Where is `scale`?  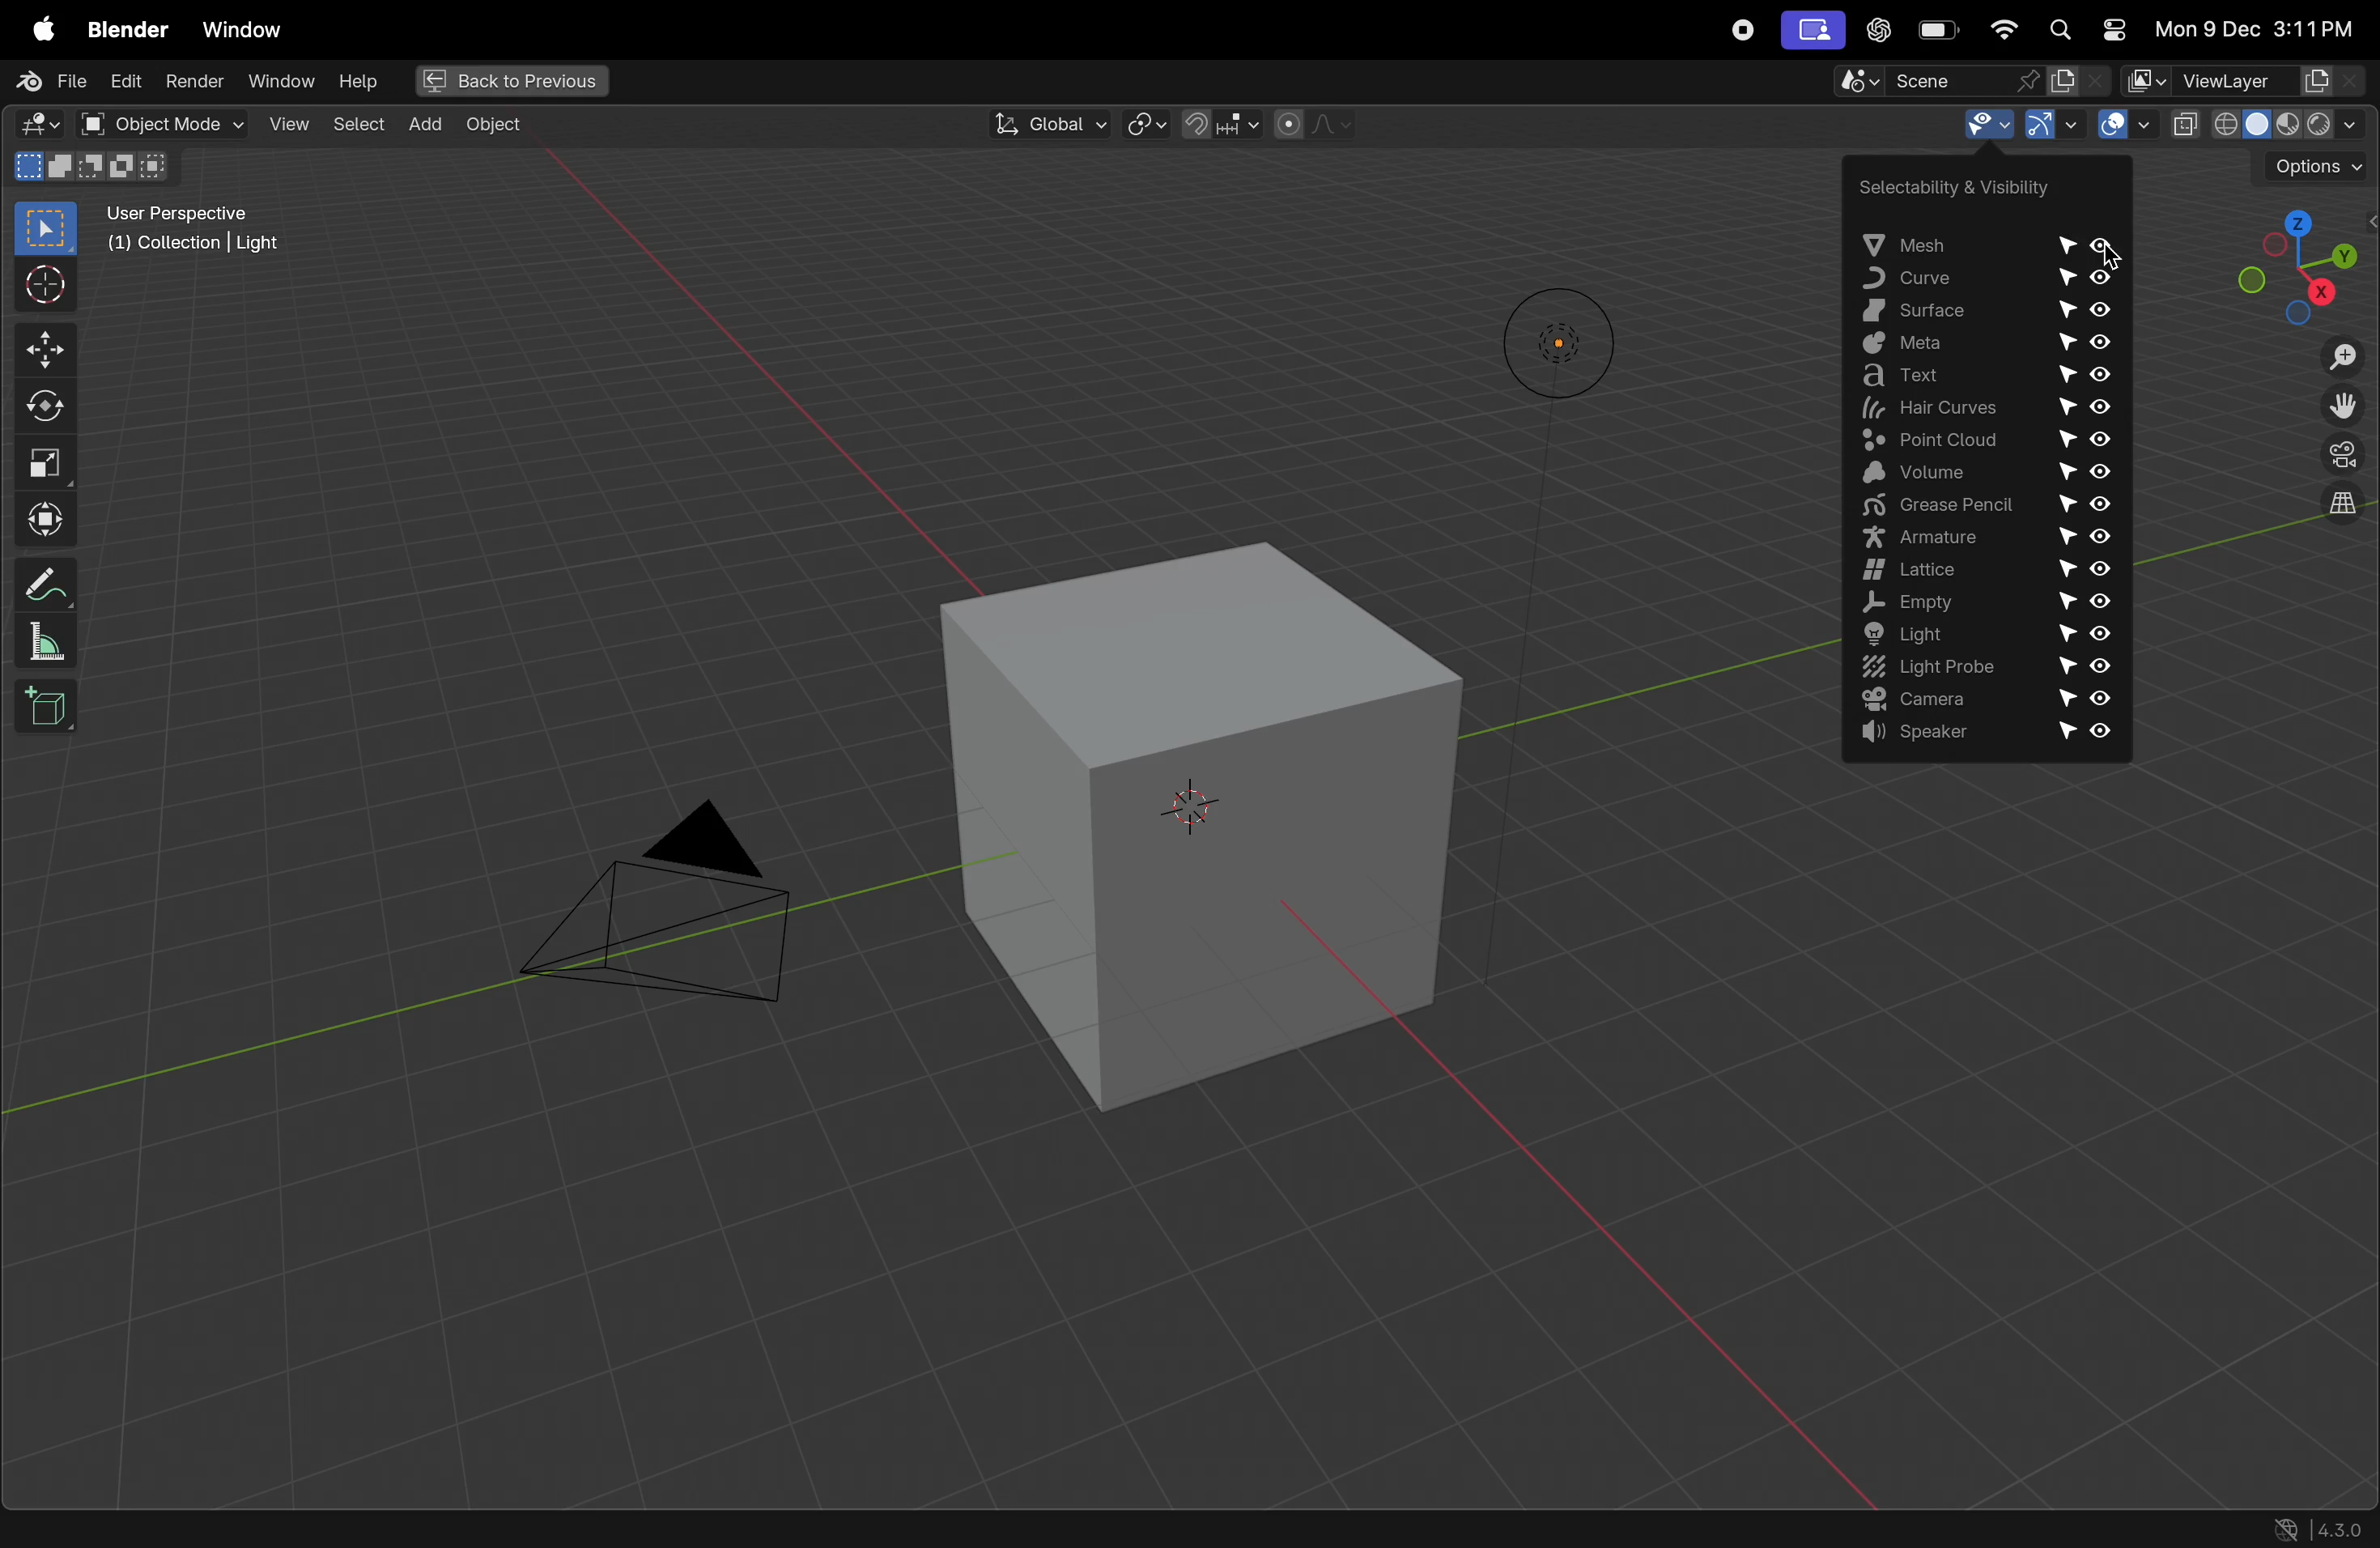
scale is located at coordinates (46, 460).